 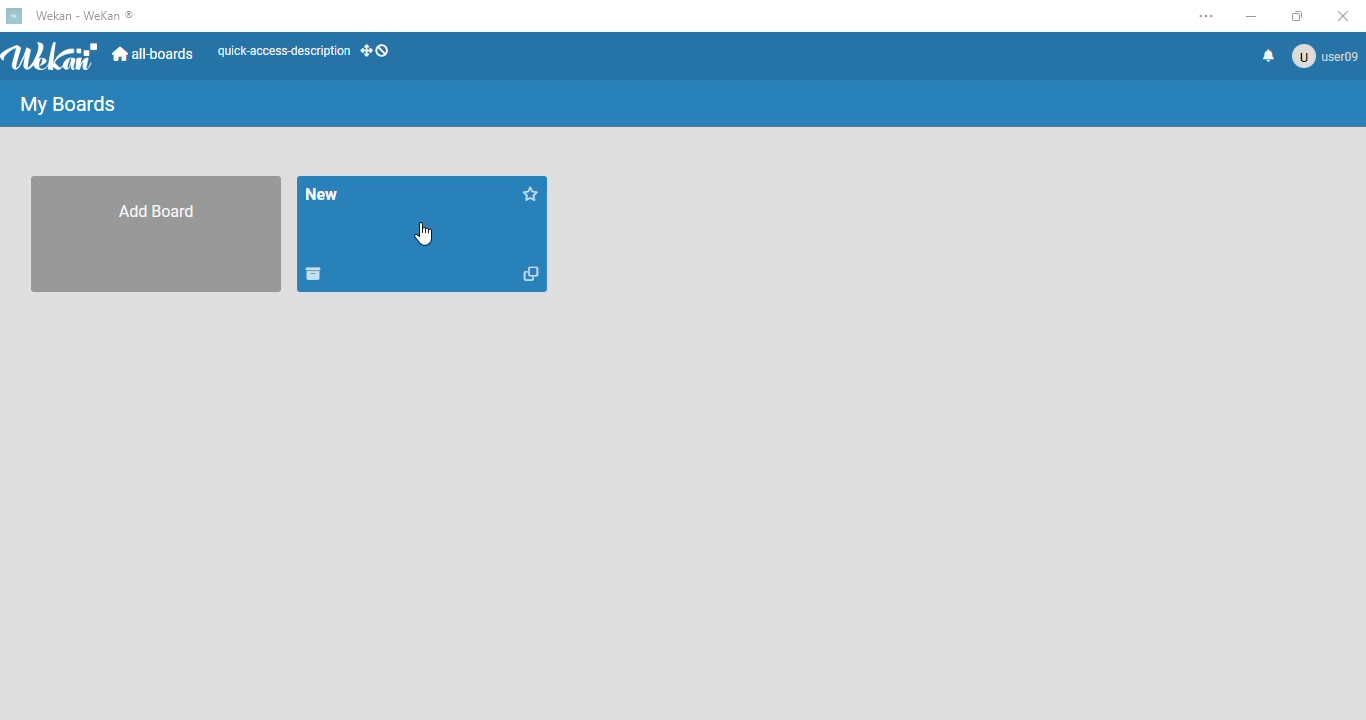 I want to click on duplicate board, so click(x=530, y=273).